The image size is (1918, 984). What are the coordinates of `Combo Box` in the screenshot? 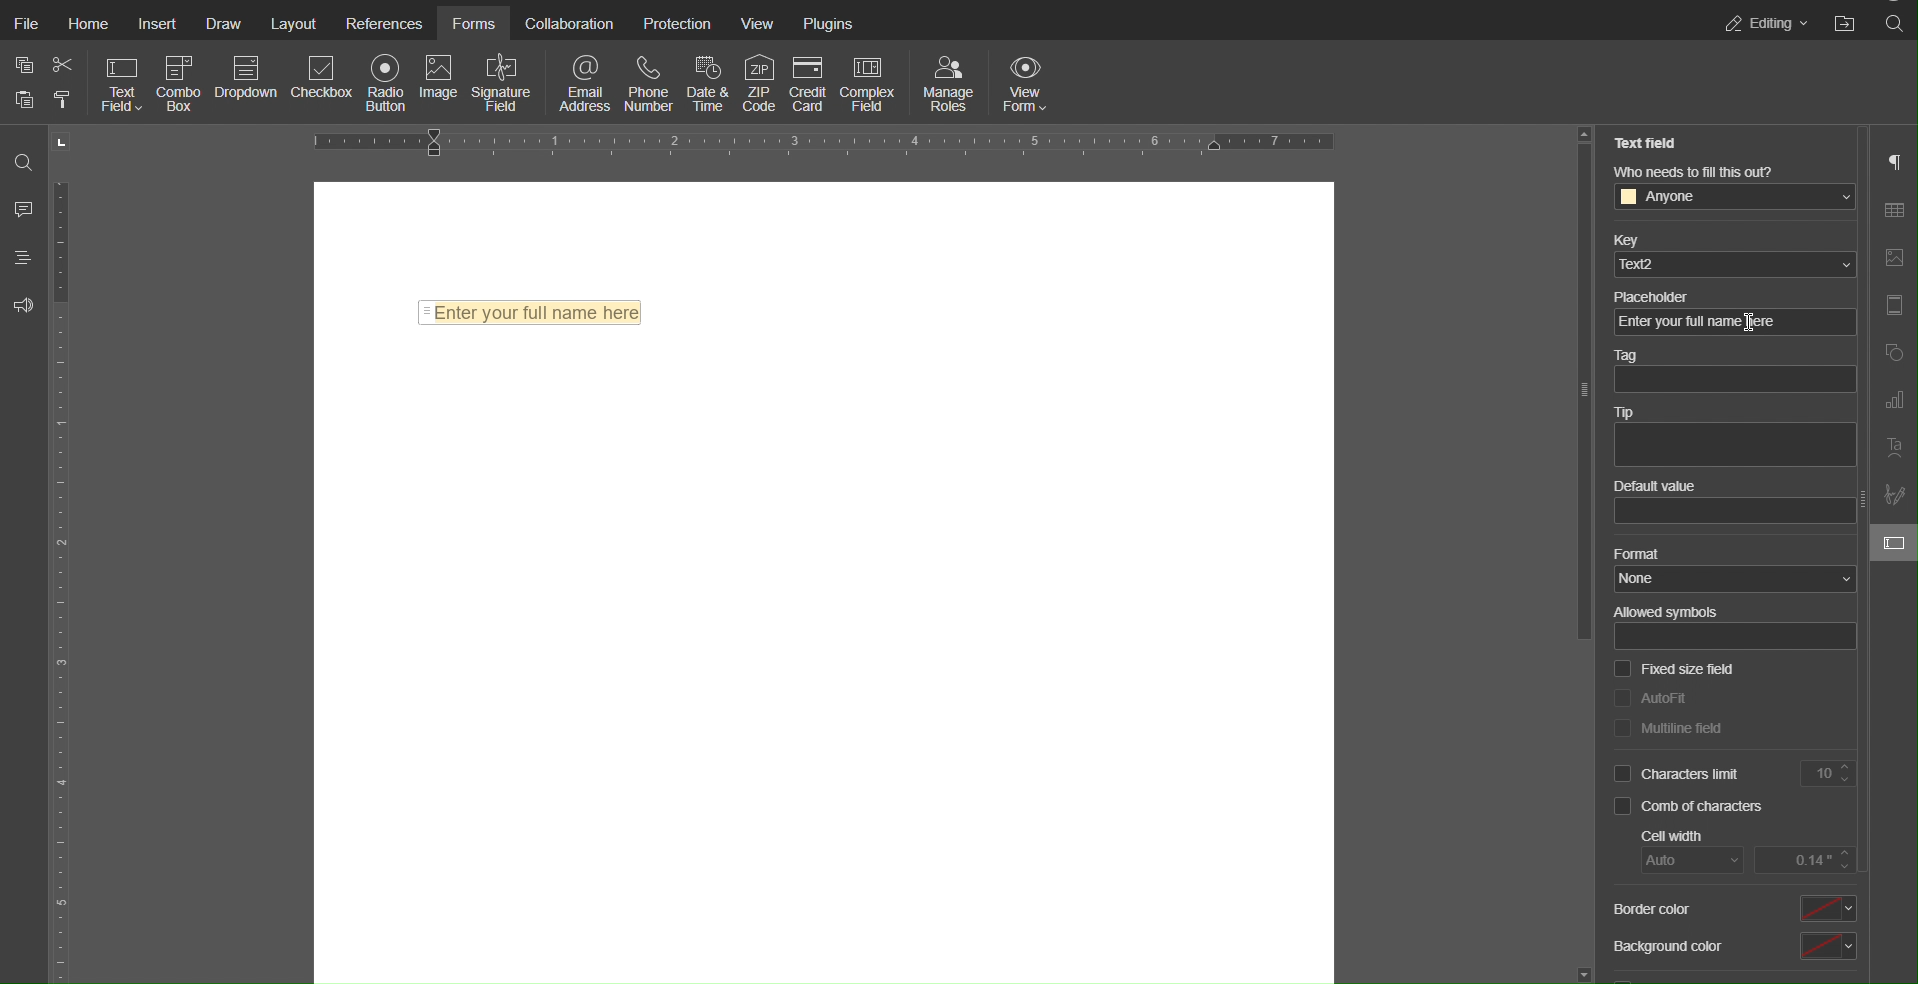 It's located at (182, 83).